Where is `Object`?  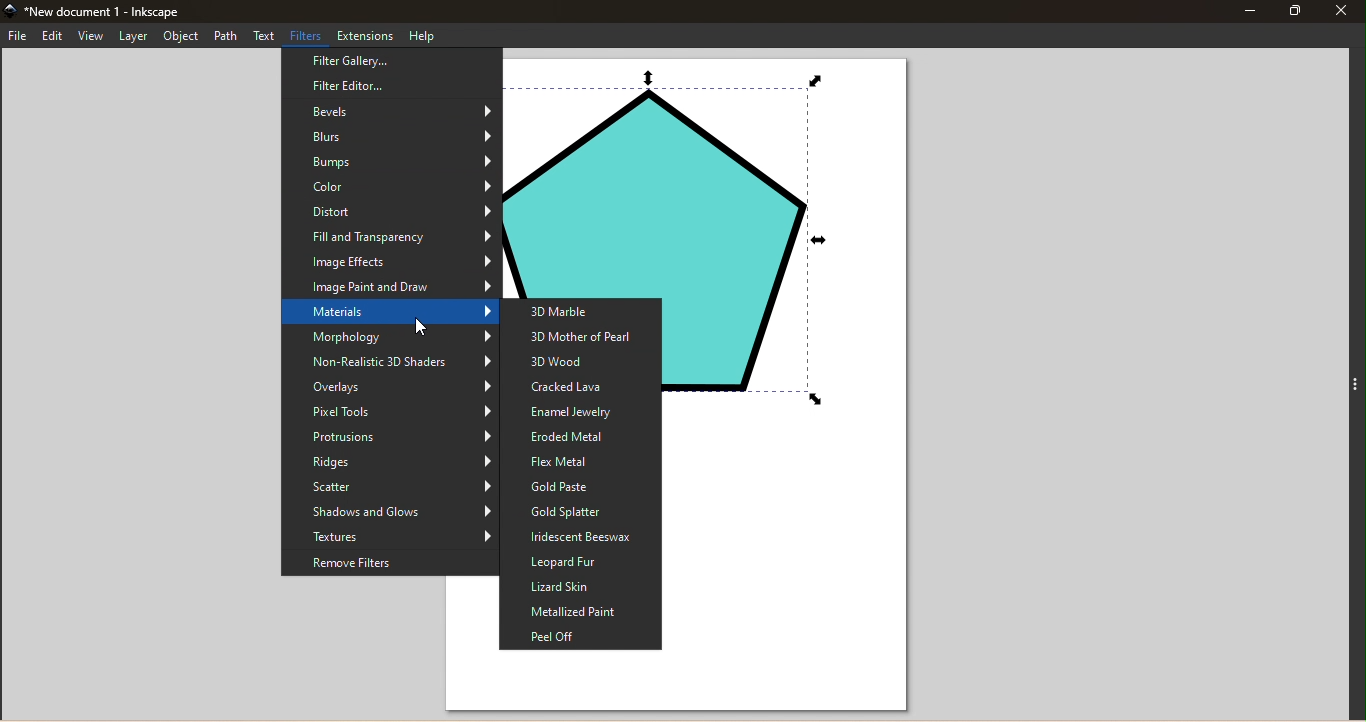 Object is located at coordinates (181, 36).